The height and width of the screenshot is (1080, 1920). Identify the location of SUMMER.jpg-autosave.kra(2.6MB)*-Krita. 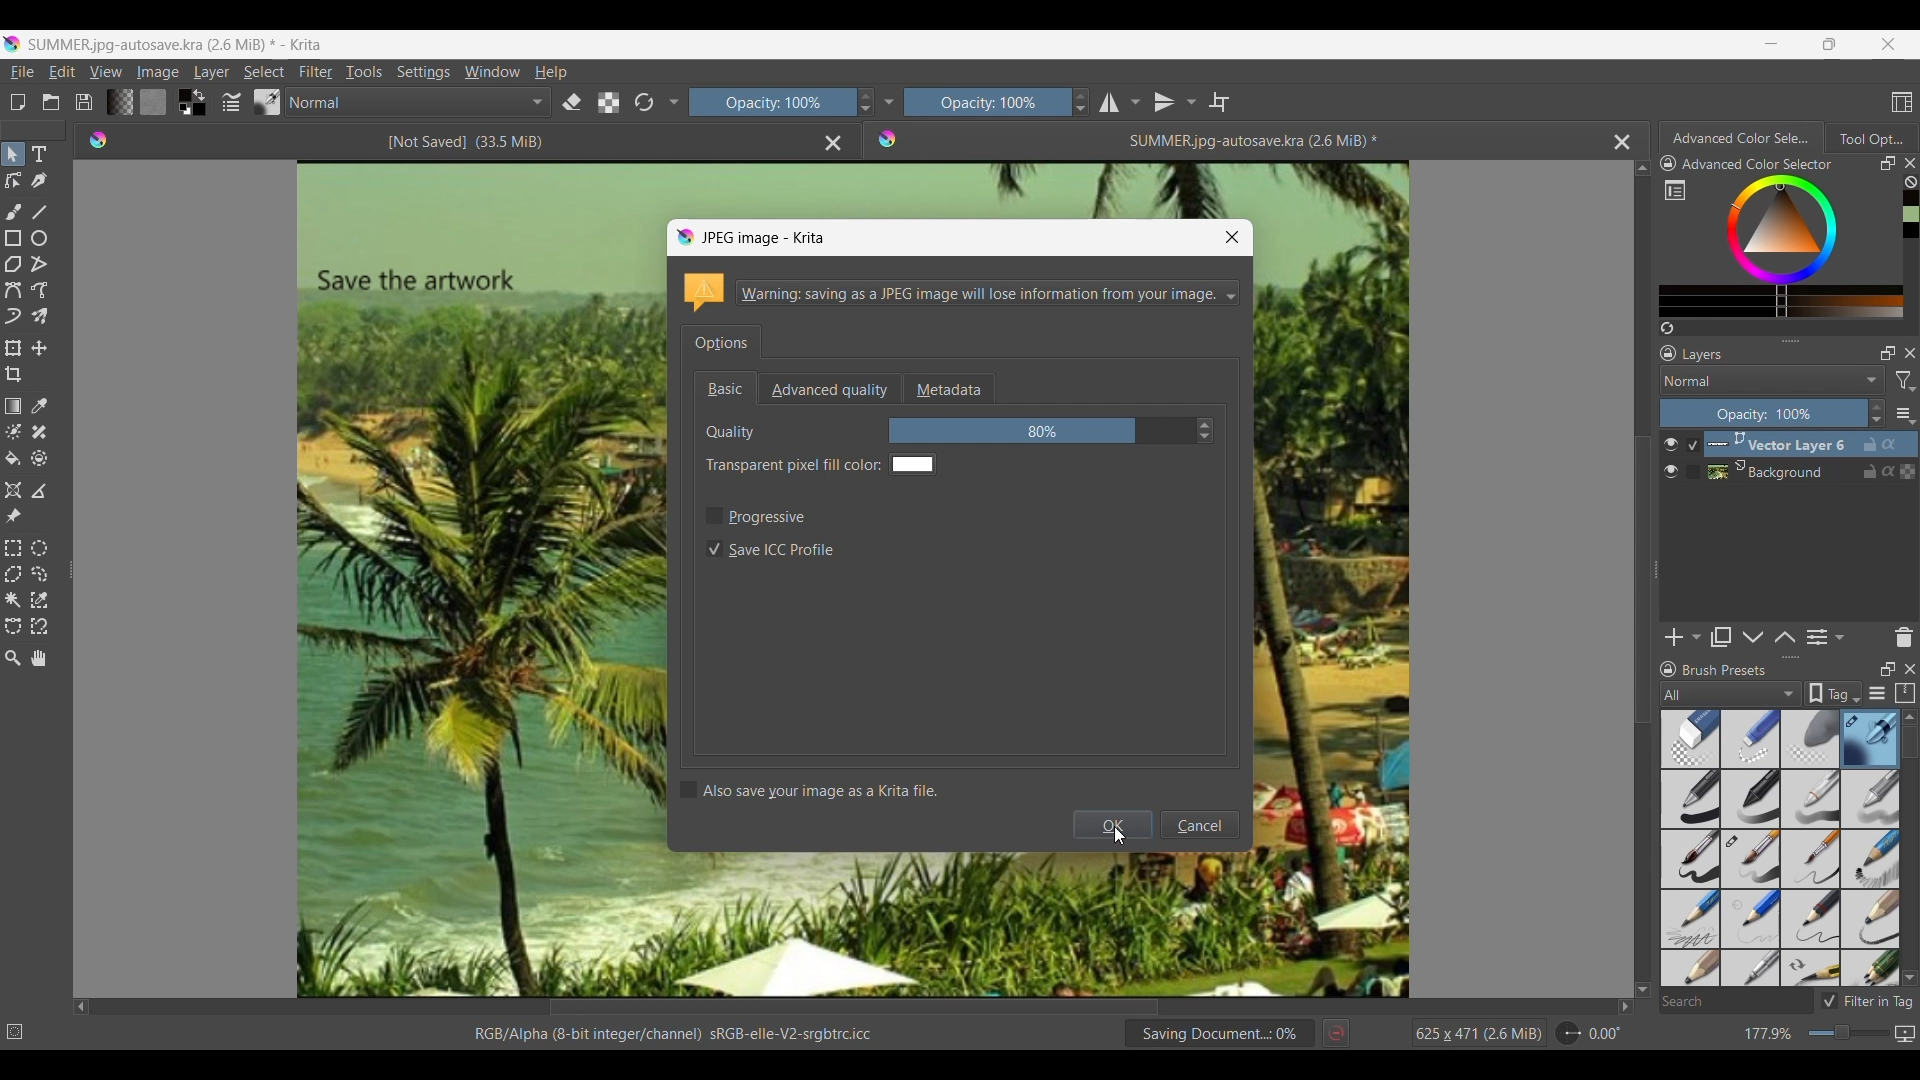
(178, 45).